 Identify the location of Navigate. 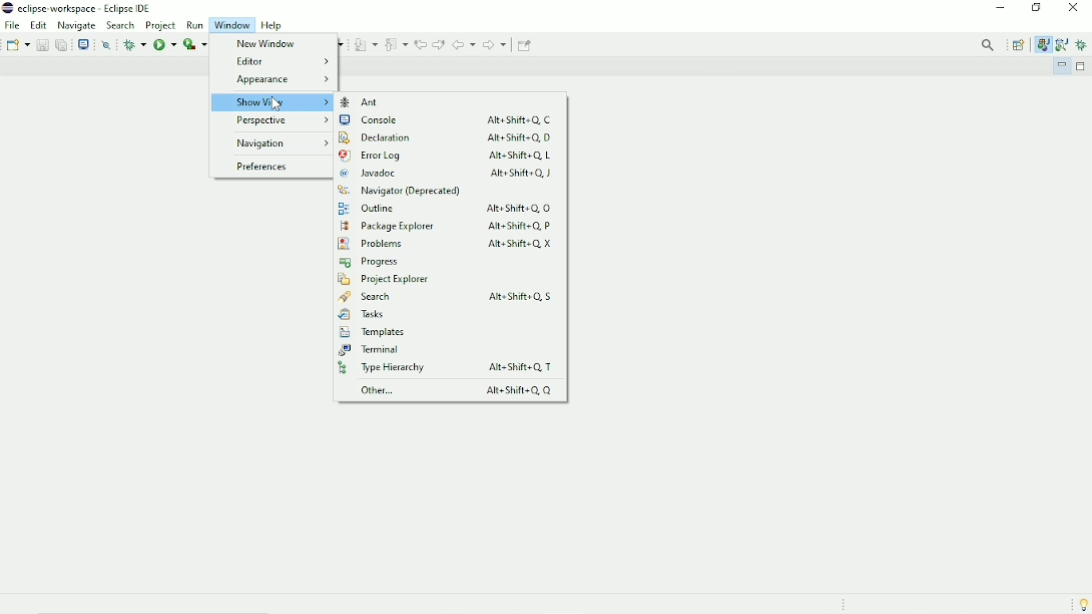
(78, 25).